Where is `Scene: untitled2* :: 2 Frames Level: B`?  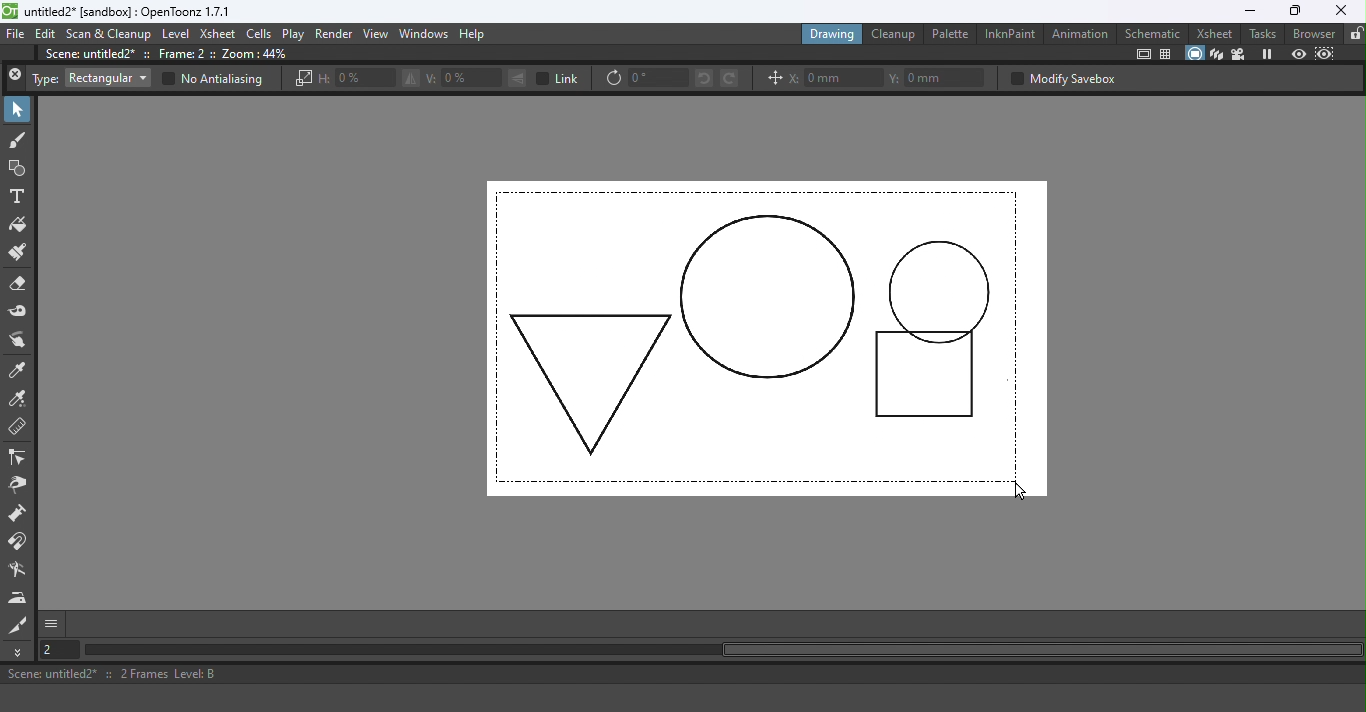 Scene: untitled2* :: 2 Frames Level: B is located at coordinates (681, 675).